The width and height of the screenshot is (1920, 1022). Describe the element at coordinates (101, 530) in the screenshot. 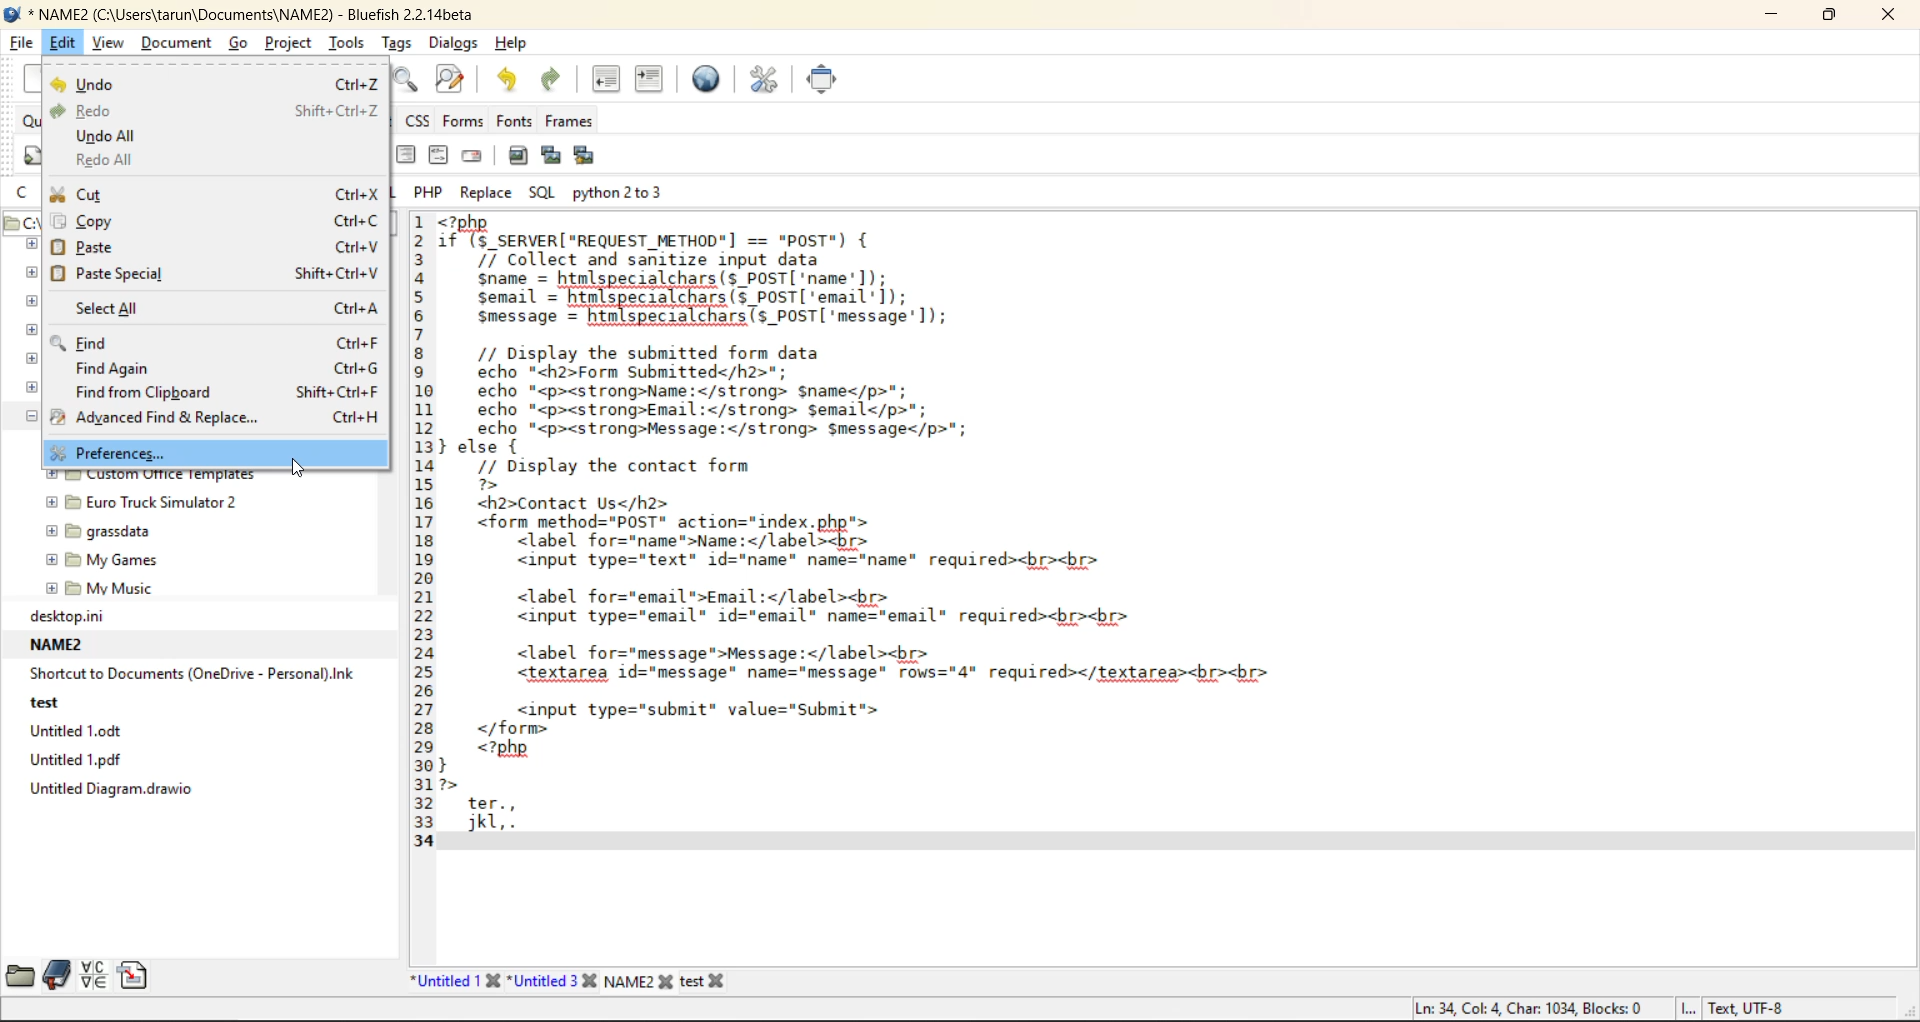

I see `grassdata` at that location.